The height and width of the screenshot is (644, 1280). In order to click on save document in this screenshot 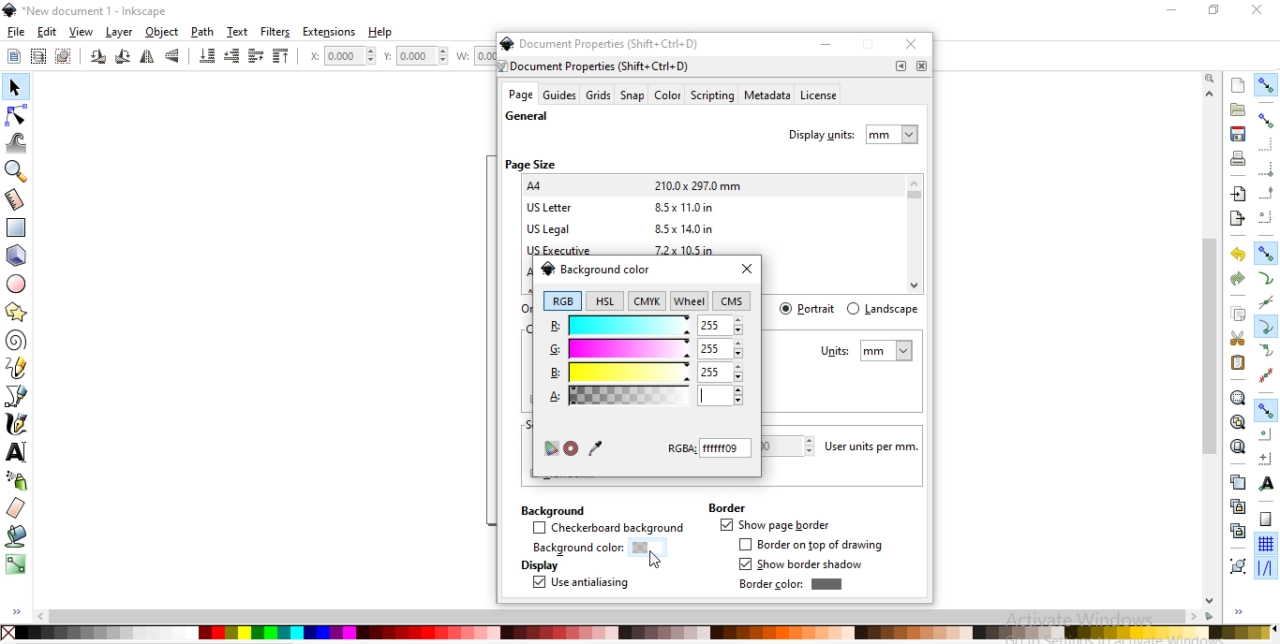, I will do `click(1238, 134)`.